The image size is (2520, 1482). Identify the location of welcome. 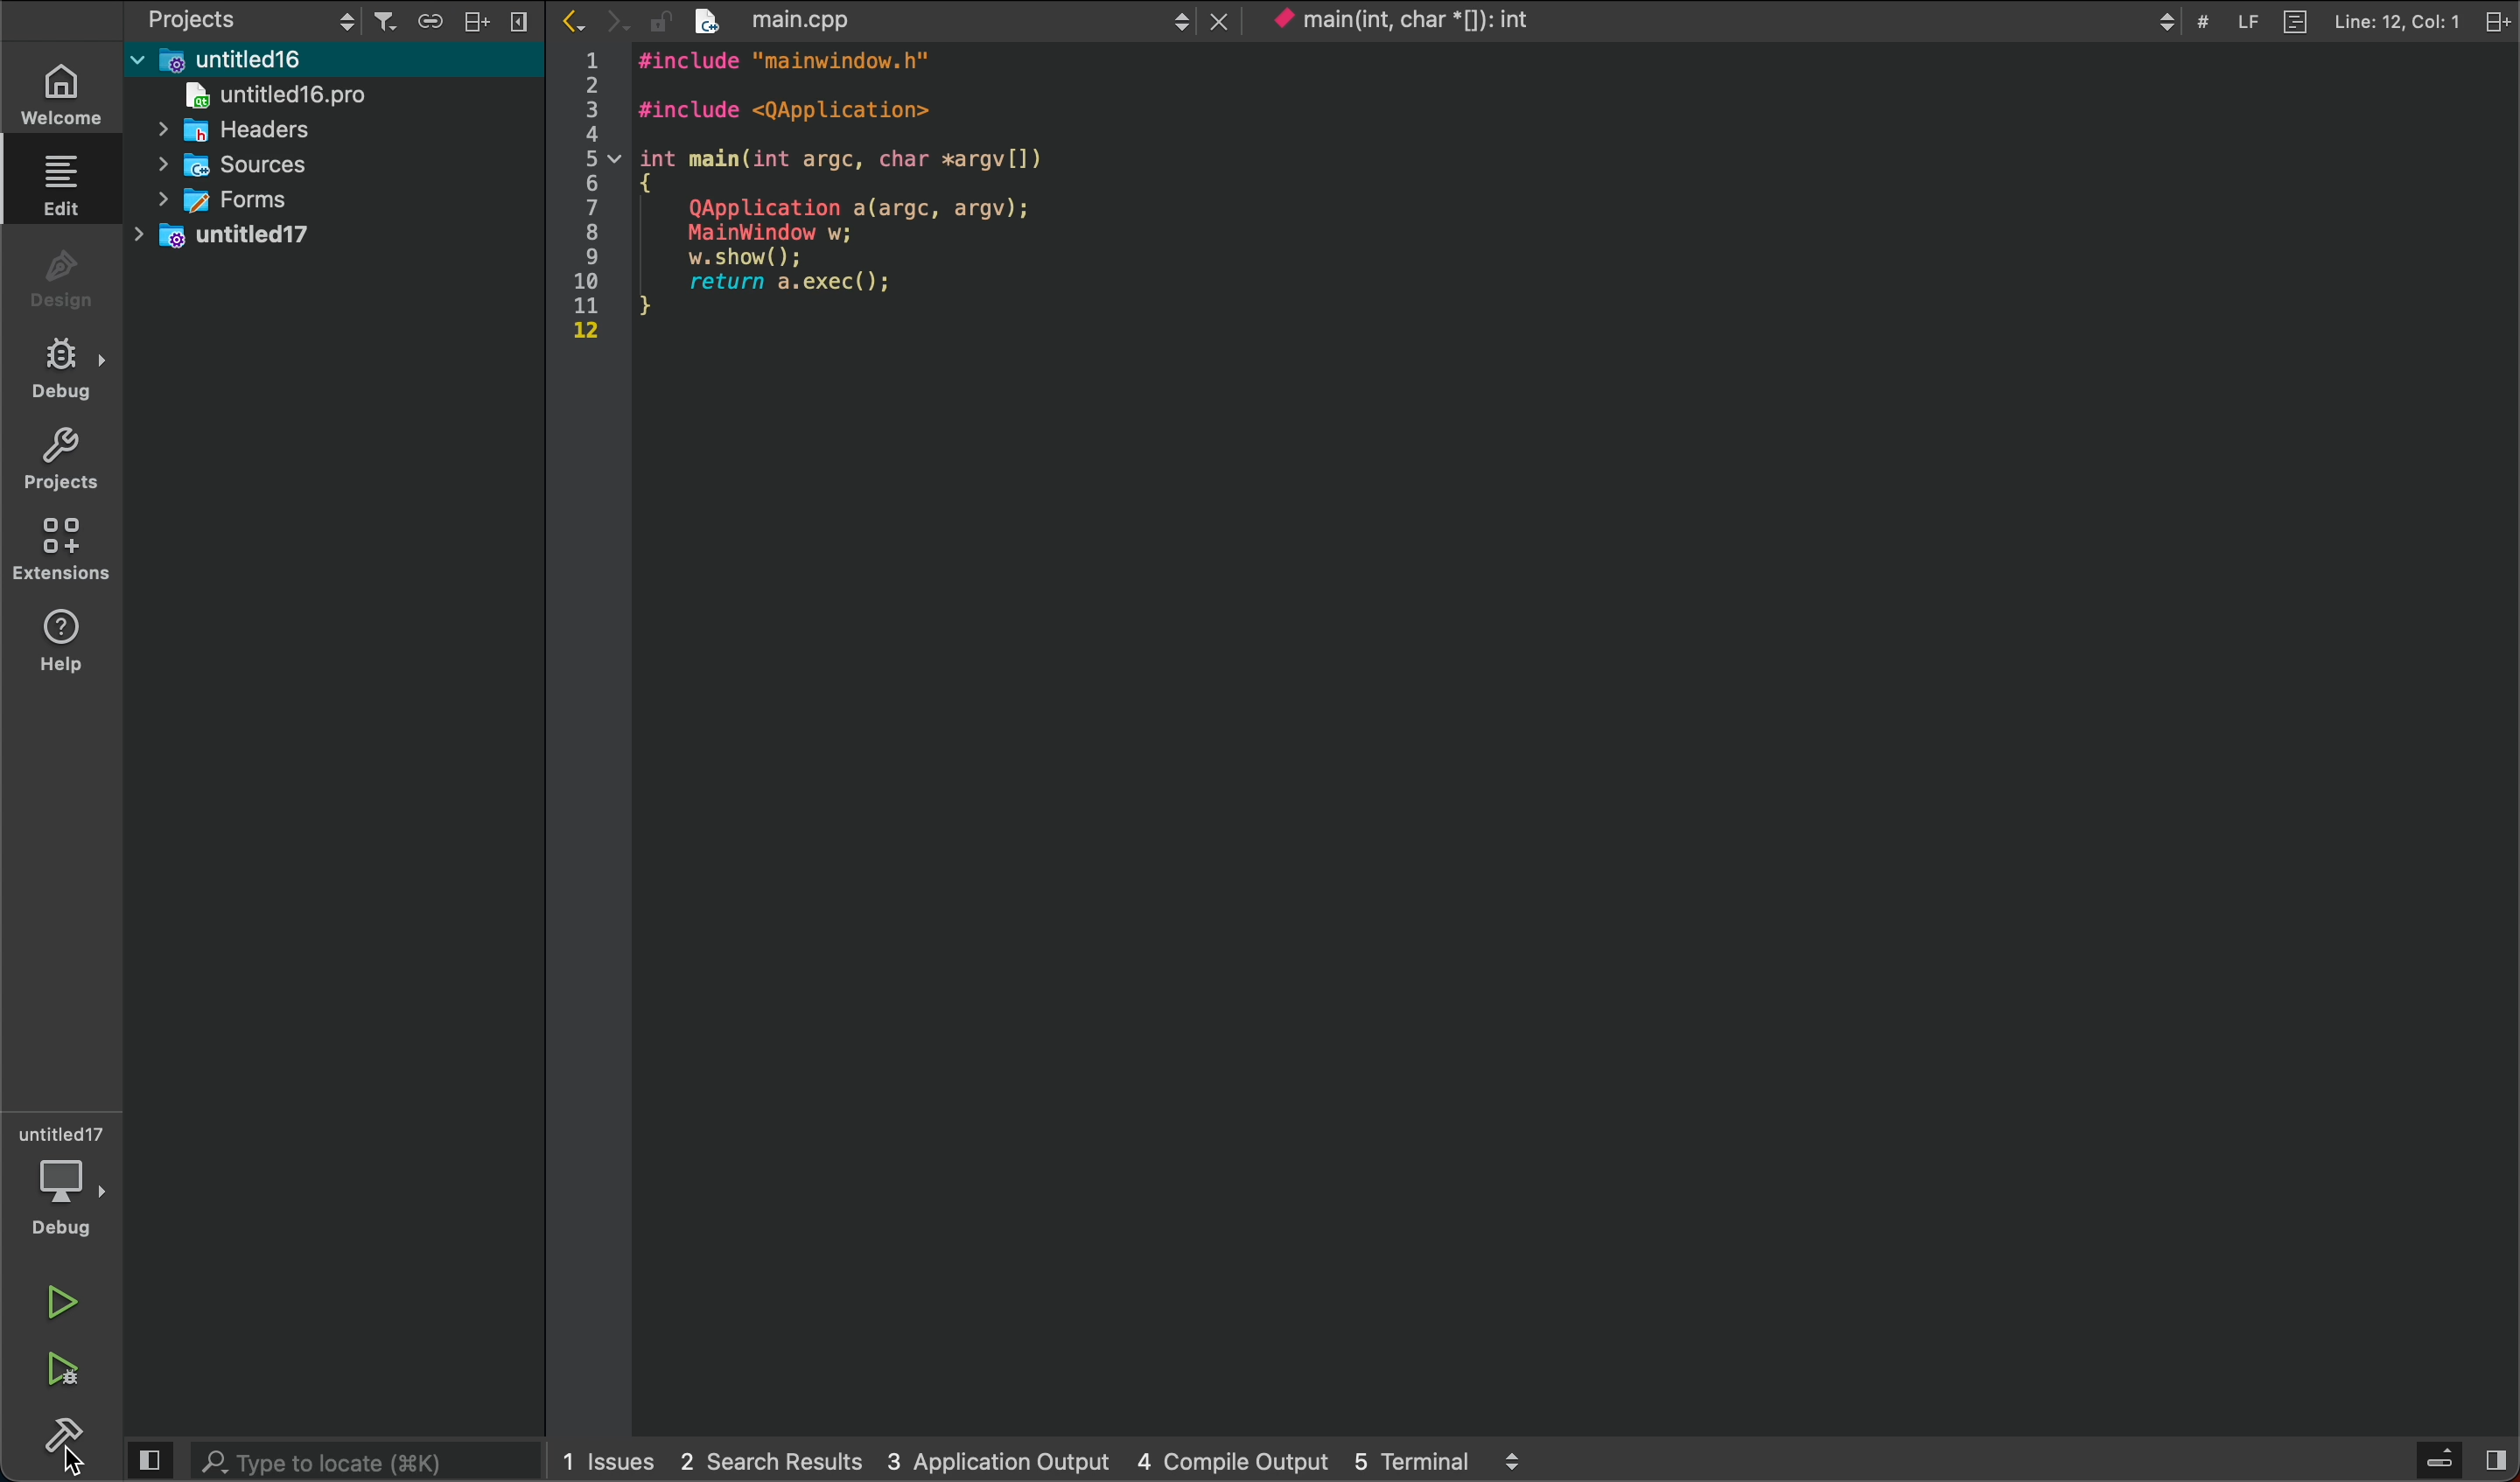
(59, 96).